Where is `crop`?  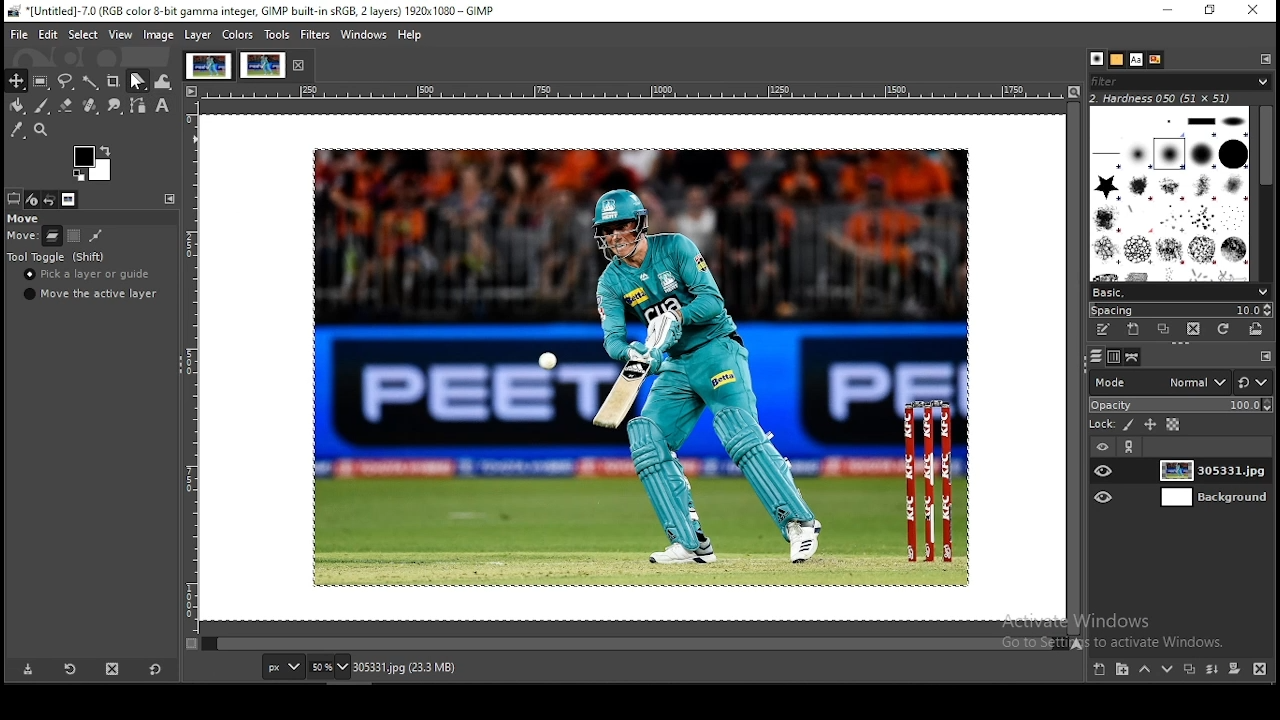 crop is located at coordinates (114, 80).